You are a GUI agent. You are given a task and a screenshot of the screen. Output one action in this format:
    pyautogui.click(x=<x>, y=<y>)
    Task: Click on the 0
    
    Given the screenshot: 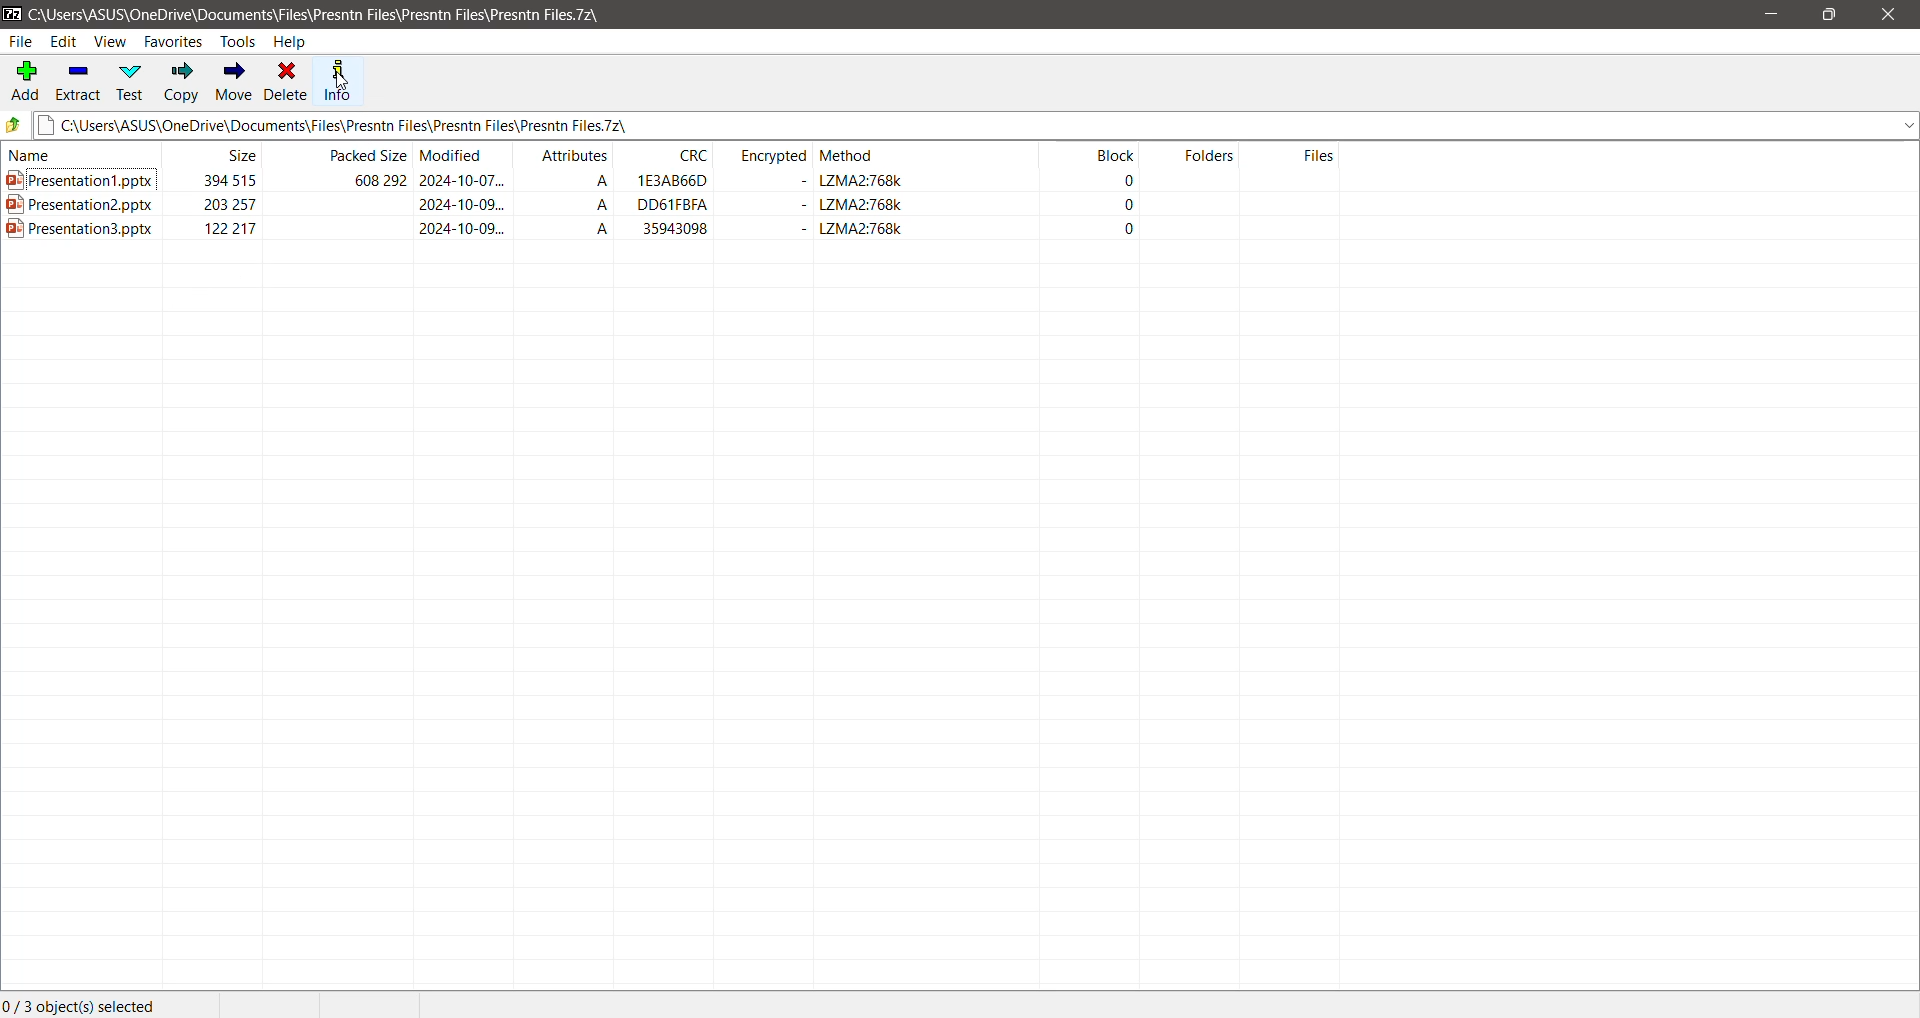 What is the action you would take?
    pyautogui.click(x=1131, y=229)
    